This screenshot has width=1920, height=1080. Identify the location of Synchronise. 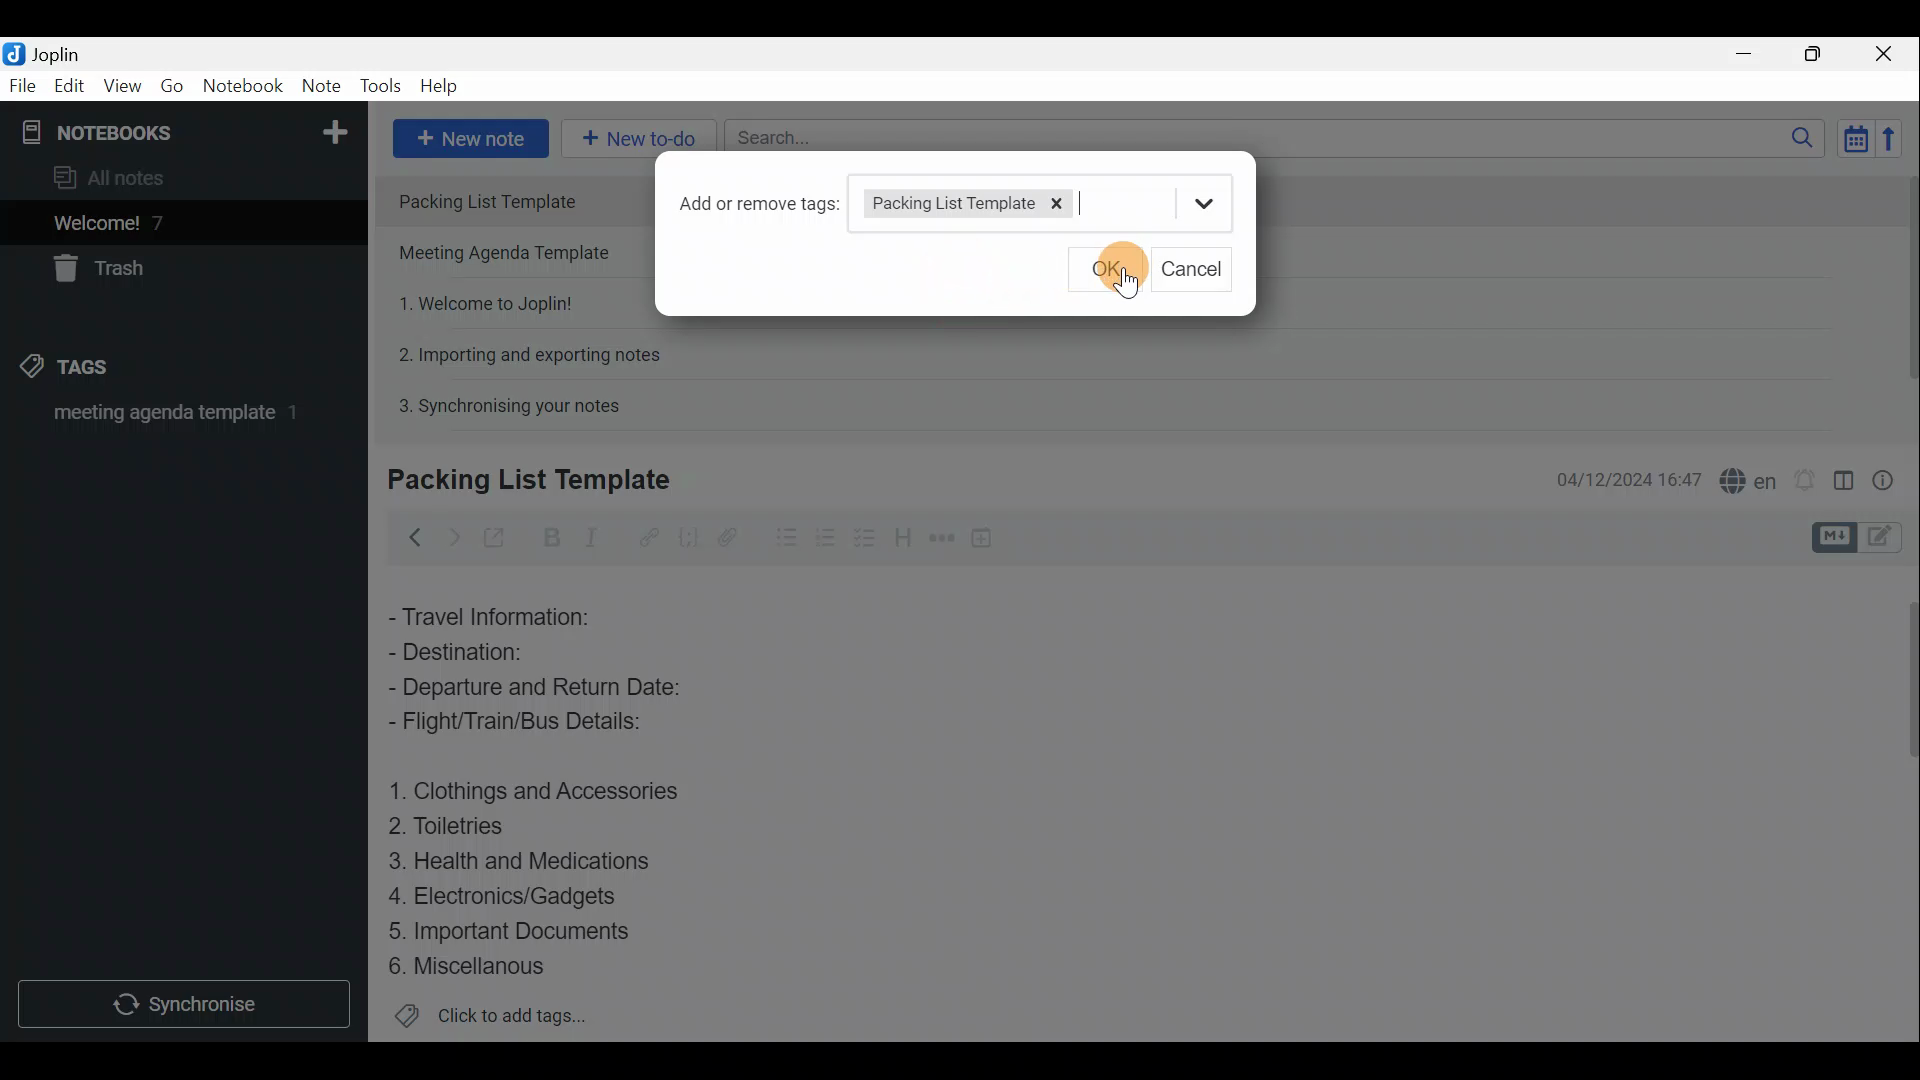
(187, 1007).